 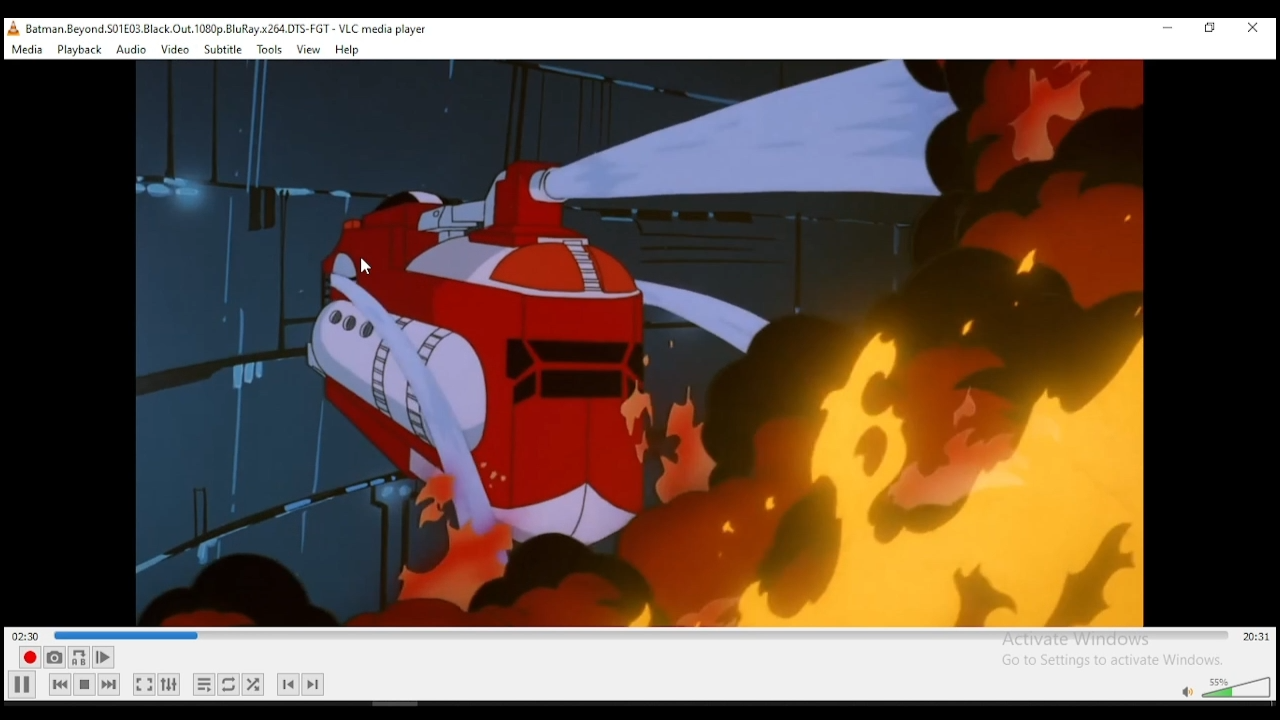 I want to click on toggle playlist, so click(x=205, y=684).